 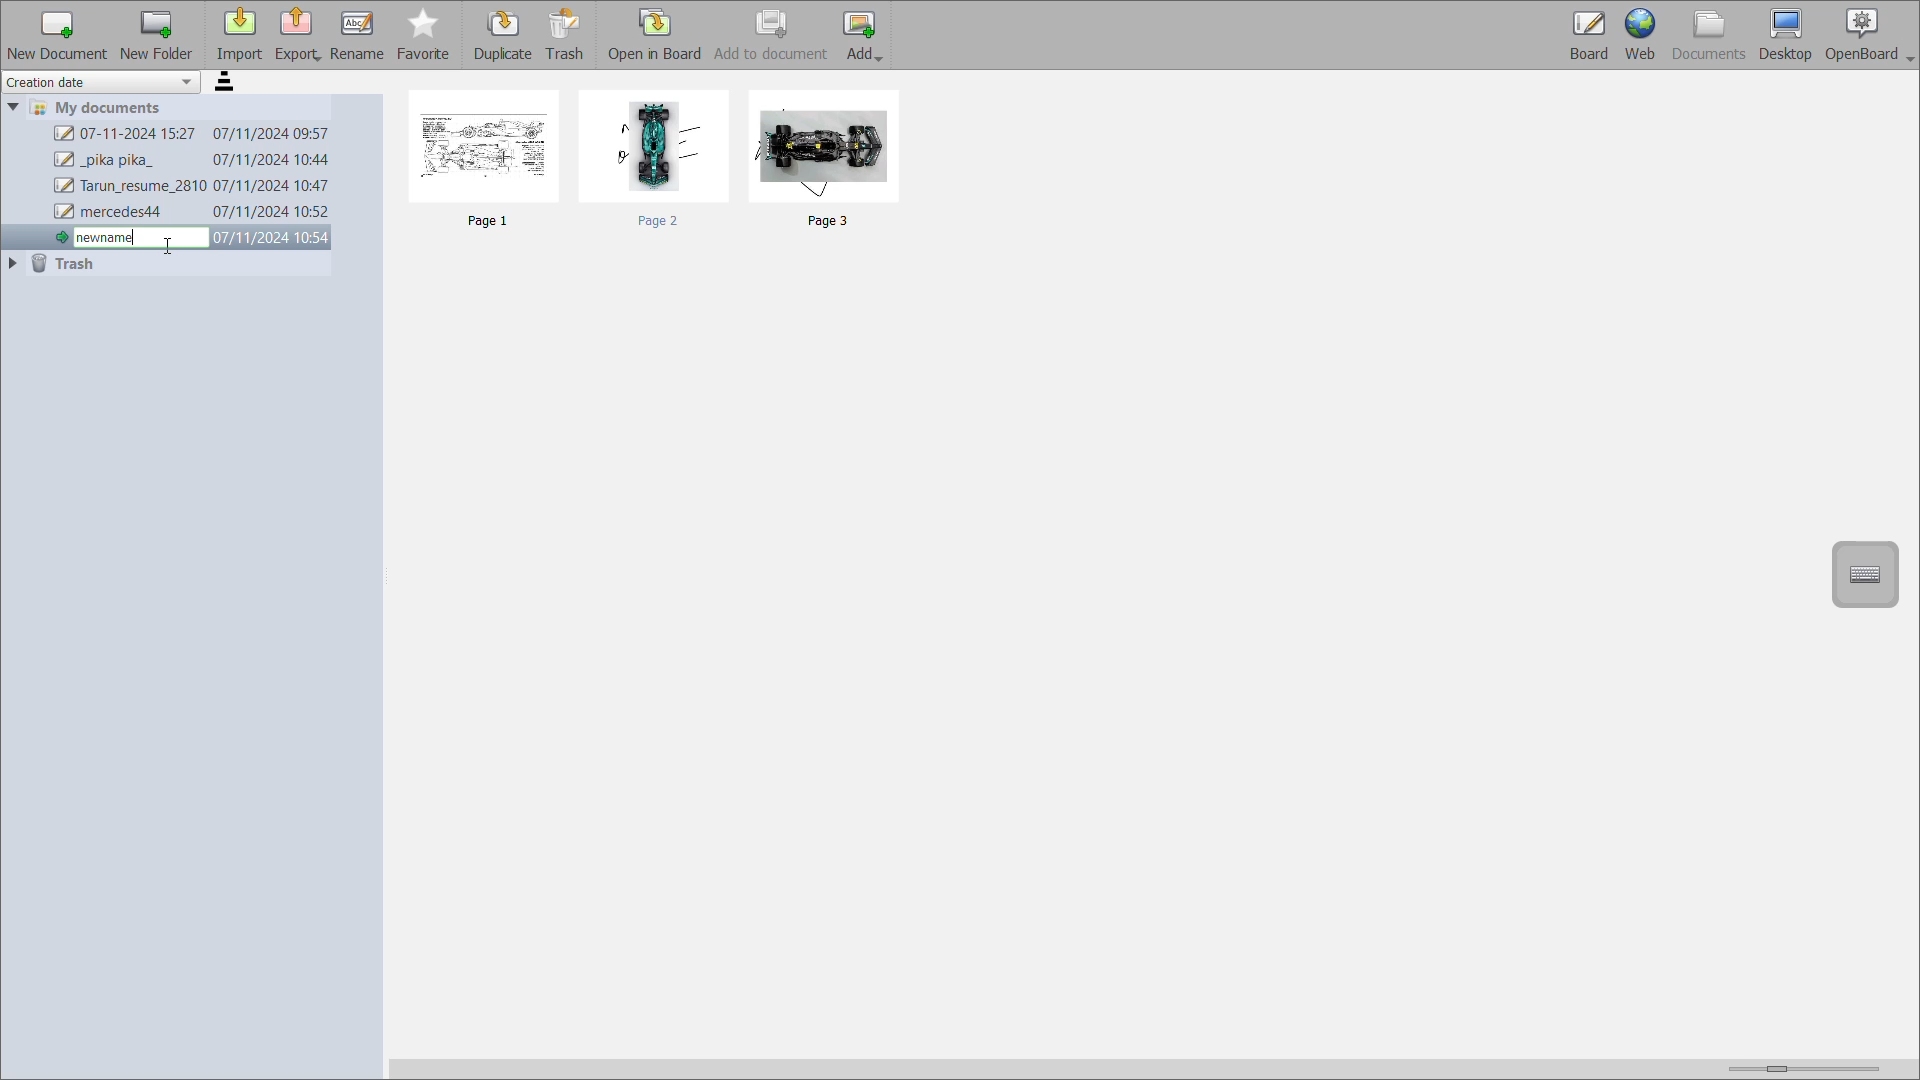 What do you see at coordinates (168, 247) in the screenshot?
I see `cursor` at bounding box center [168, 247].